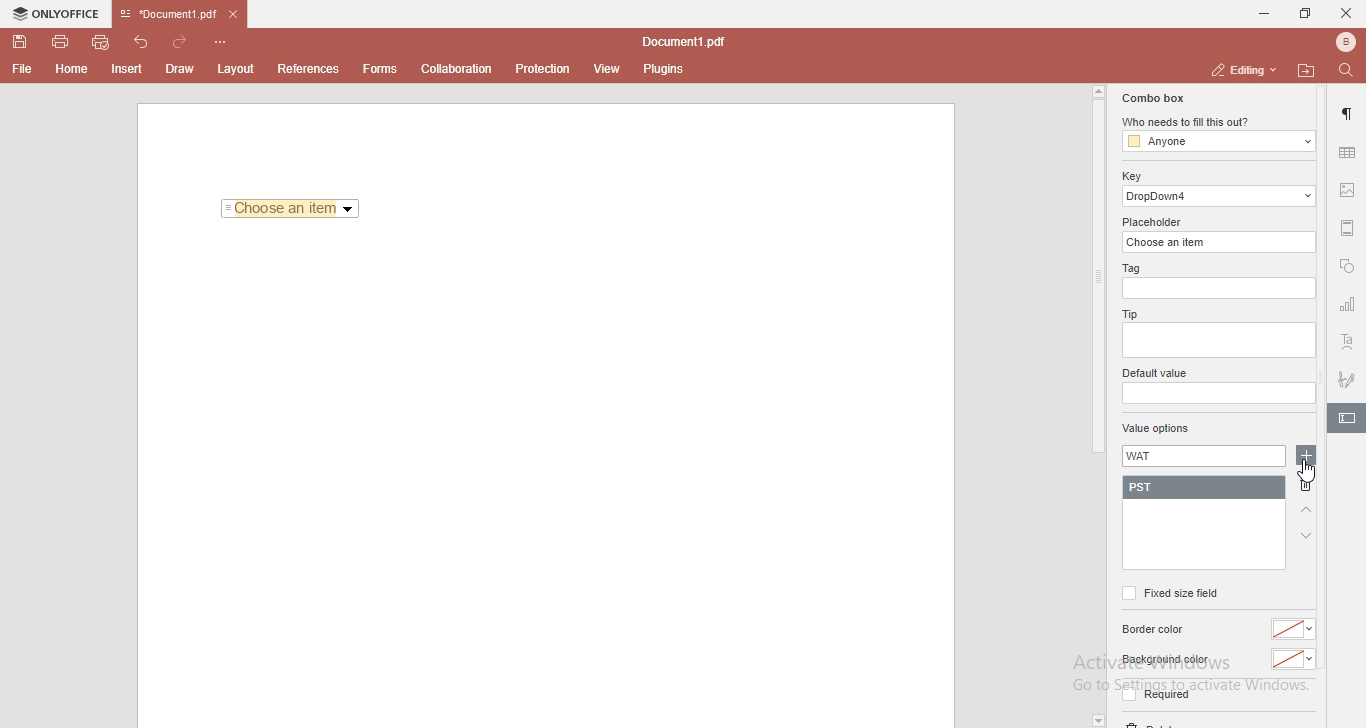  I want to click on PST added, so click(1208, 488).